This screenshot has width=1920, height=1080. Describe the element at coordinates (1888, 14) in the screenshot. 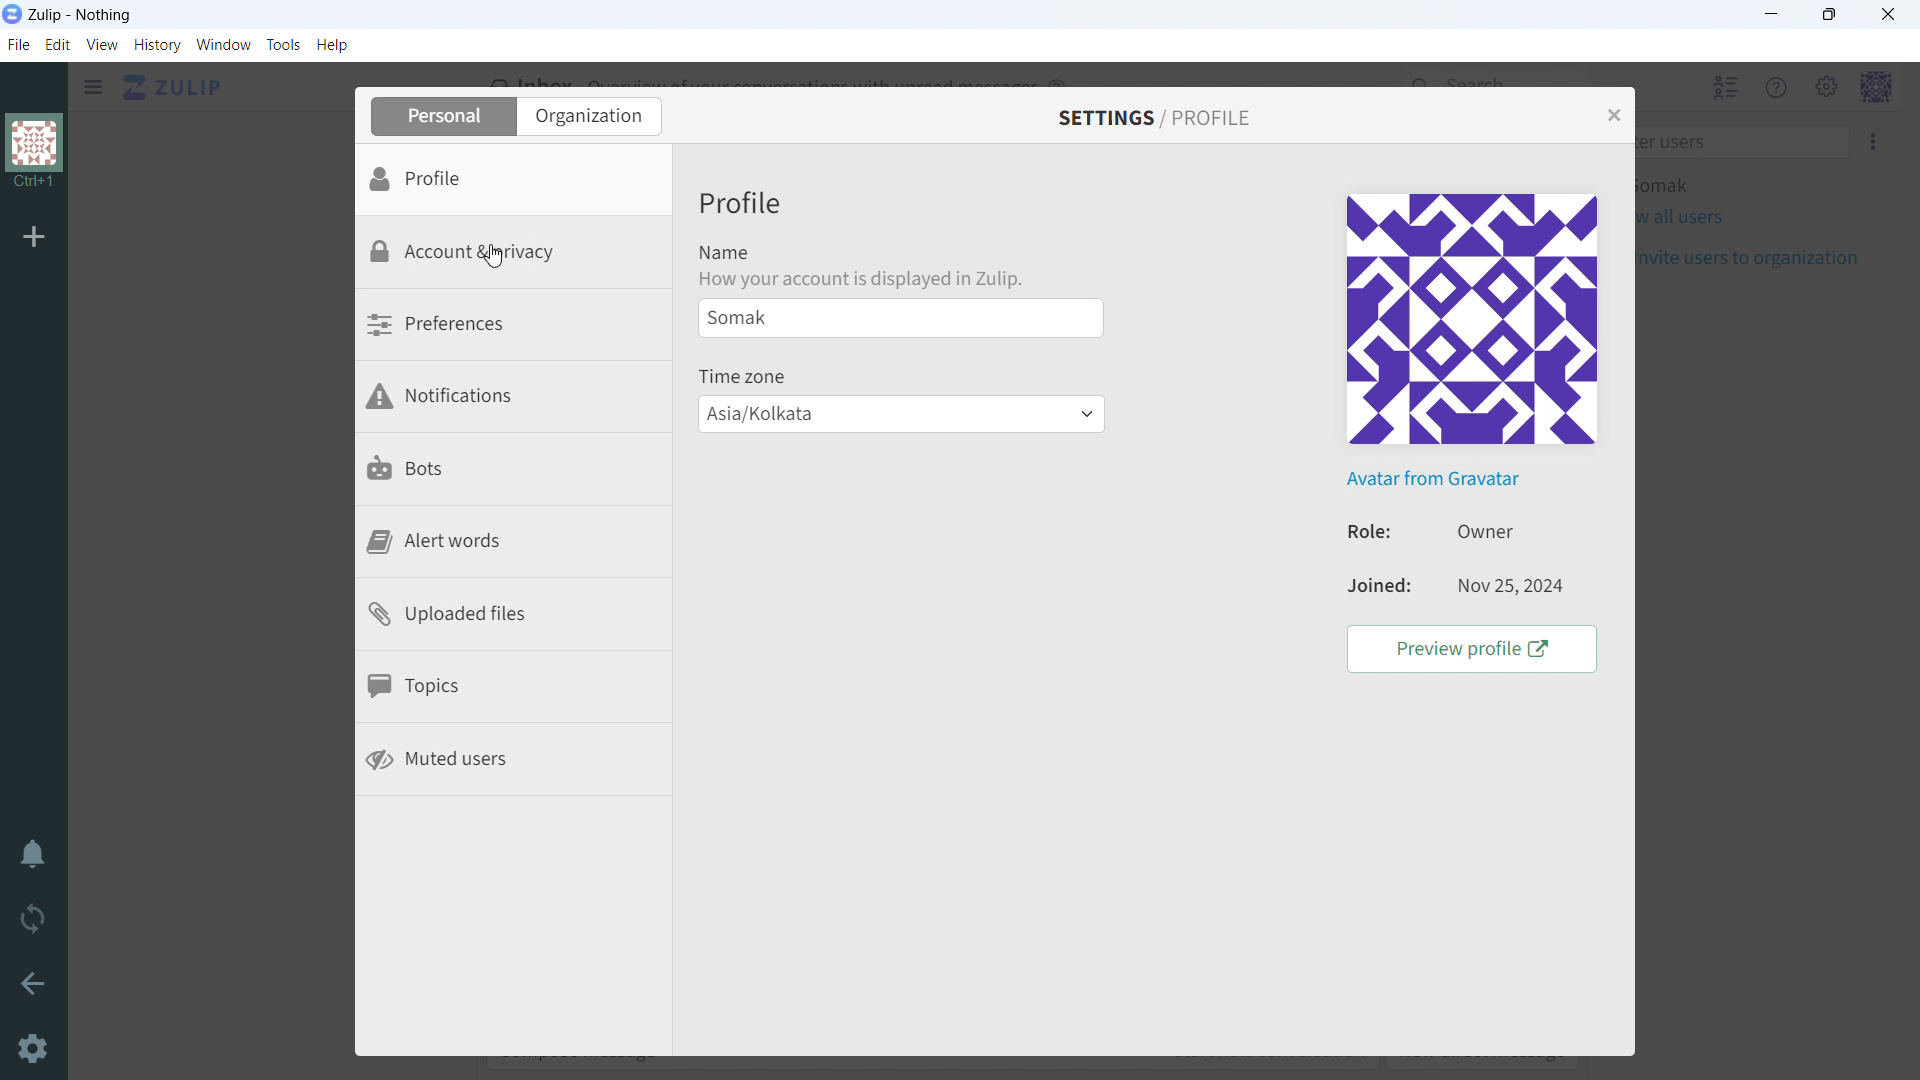

I see `close` at that location.